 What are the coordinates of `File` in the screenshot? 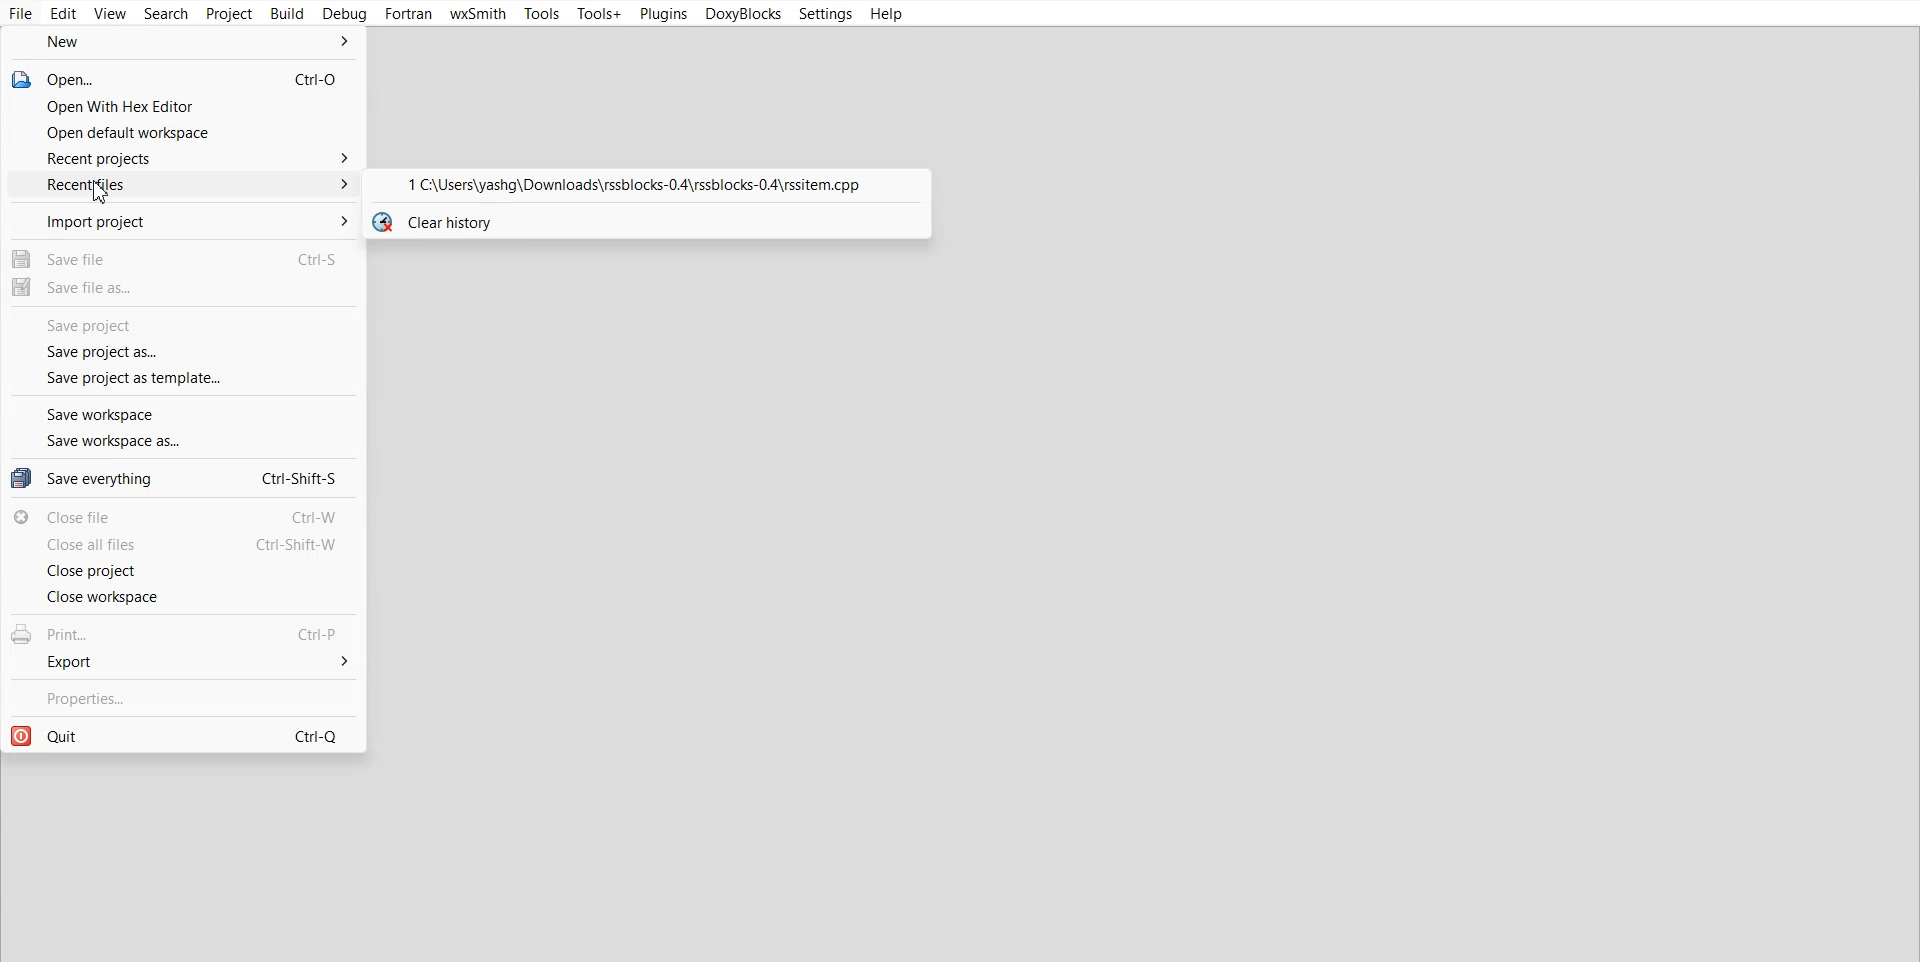 It's located at (22, 14).